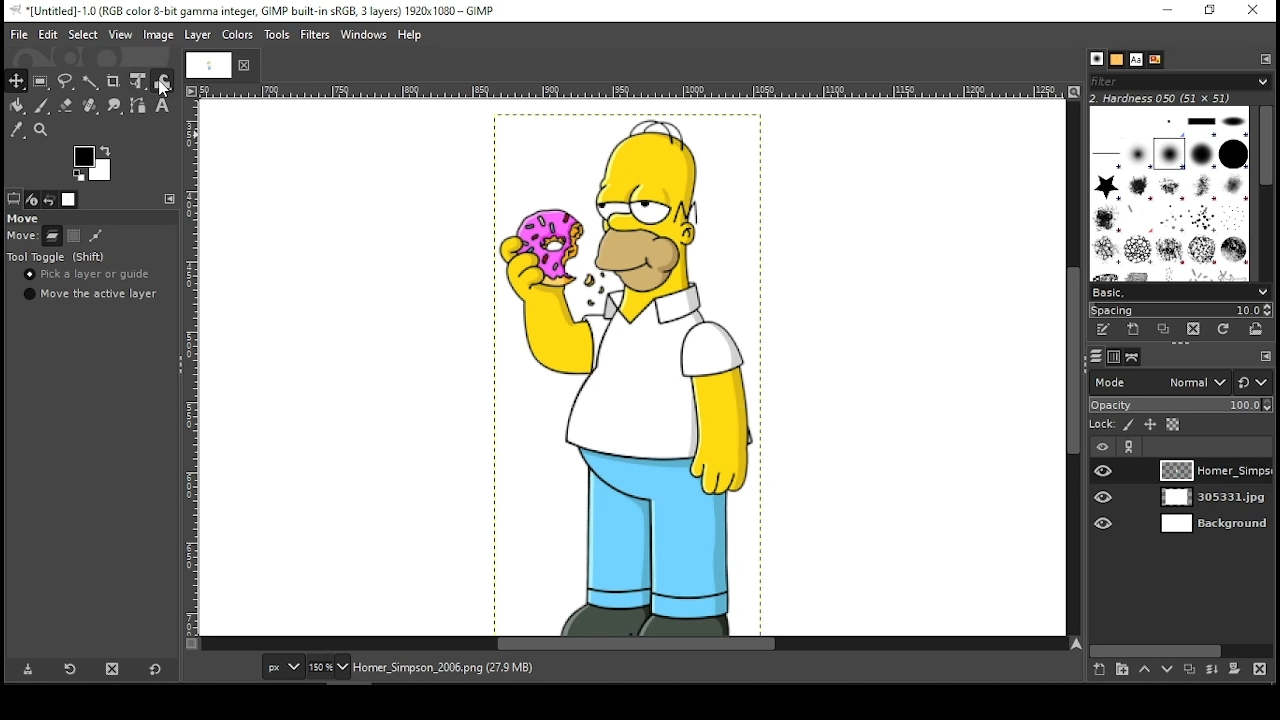  What do you see at coordinates (1171, 193) in the screenshot?
I see `brushes` at bounding box center [1171, 193].